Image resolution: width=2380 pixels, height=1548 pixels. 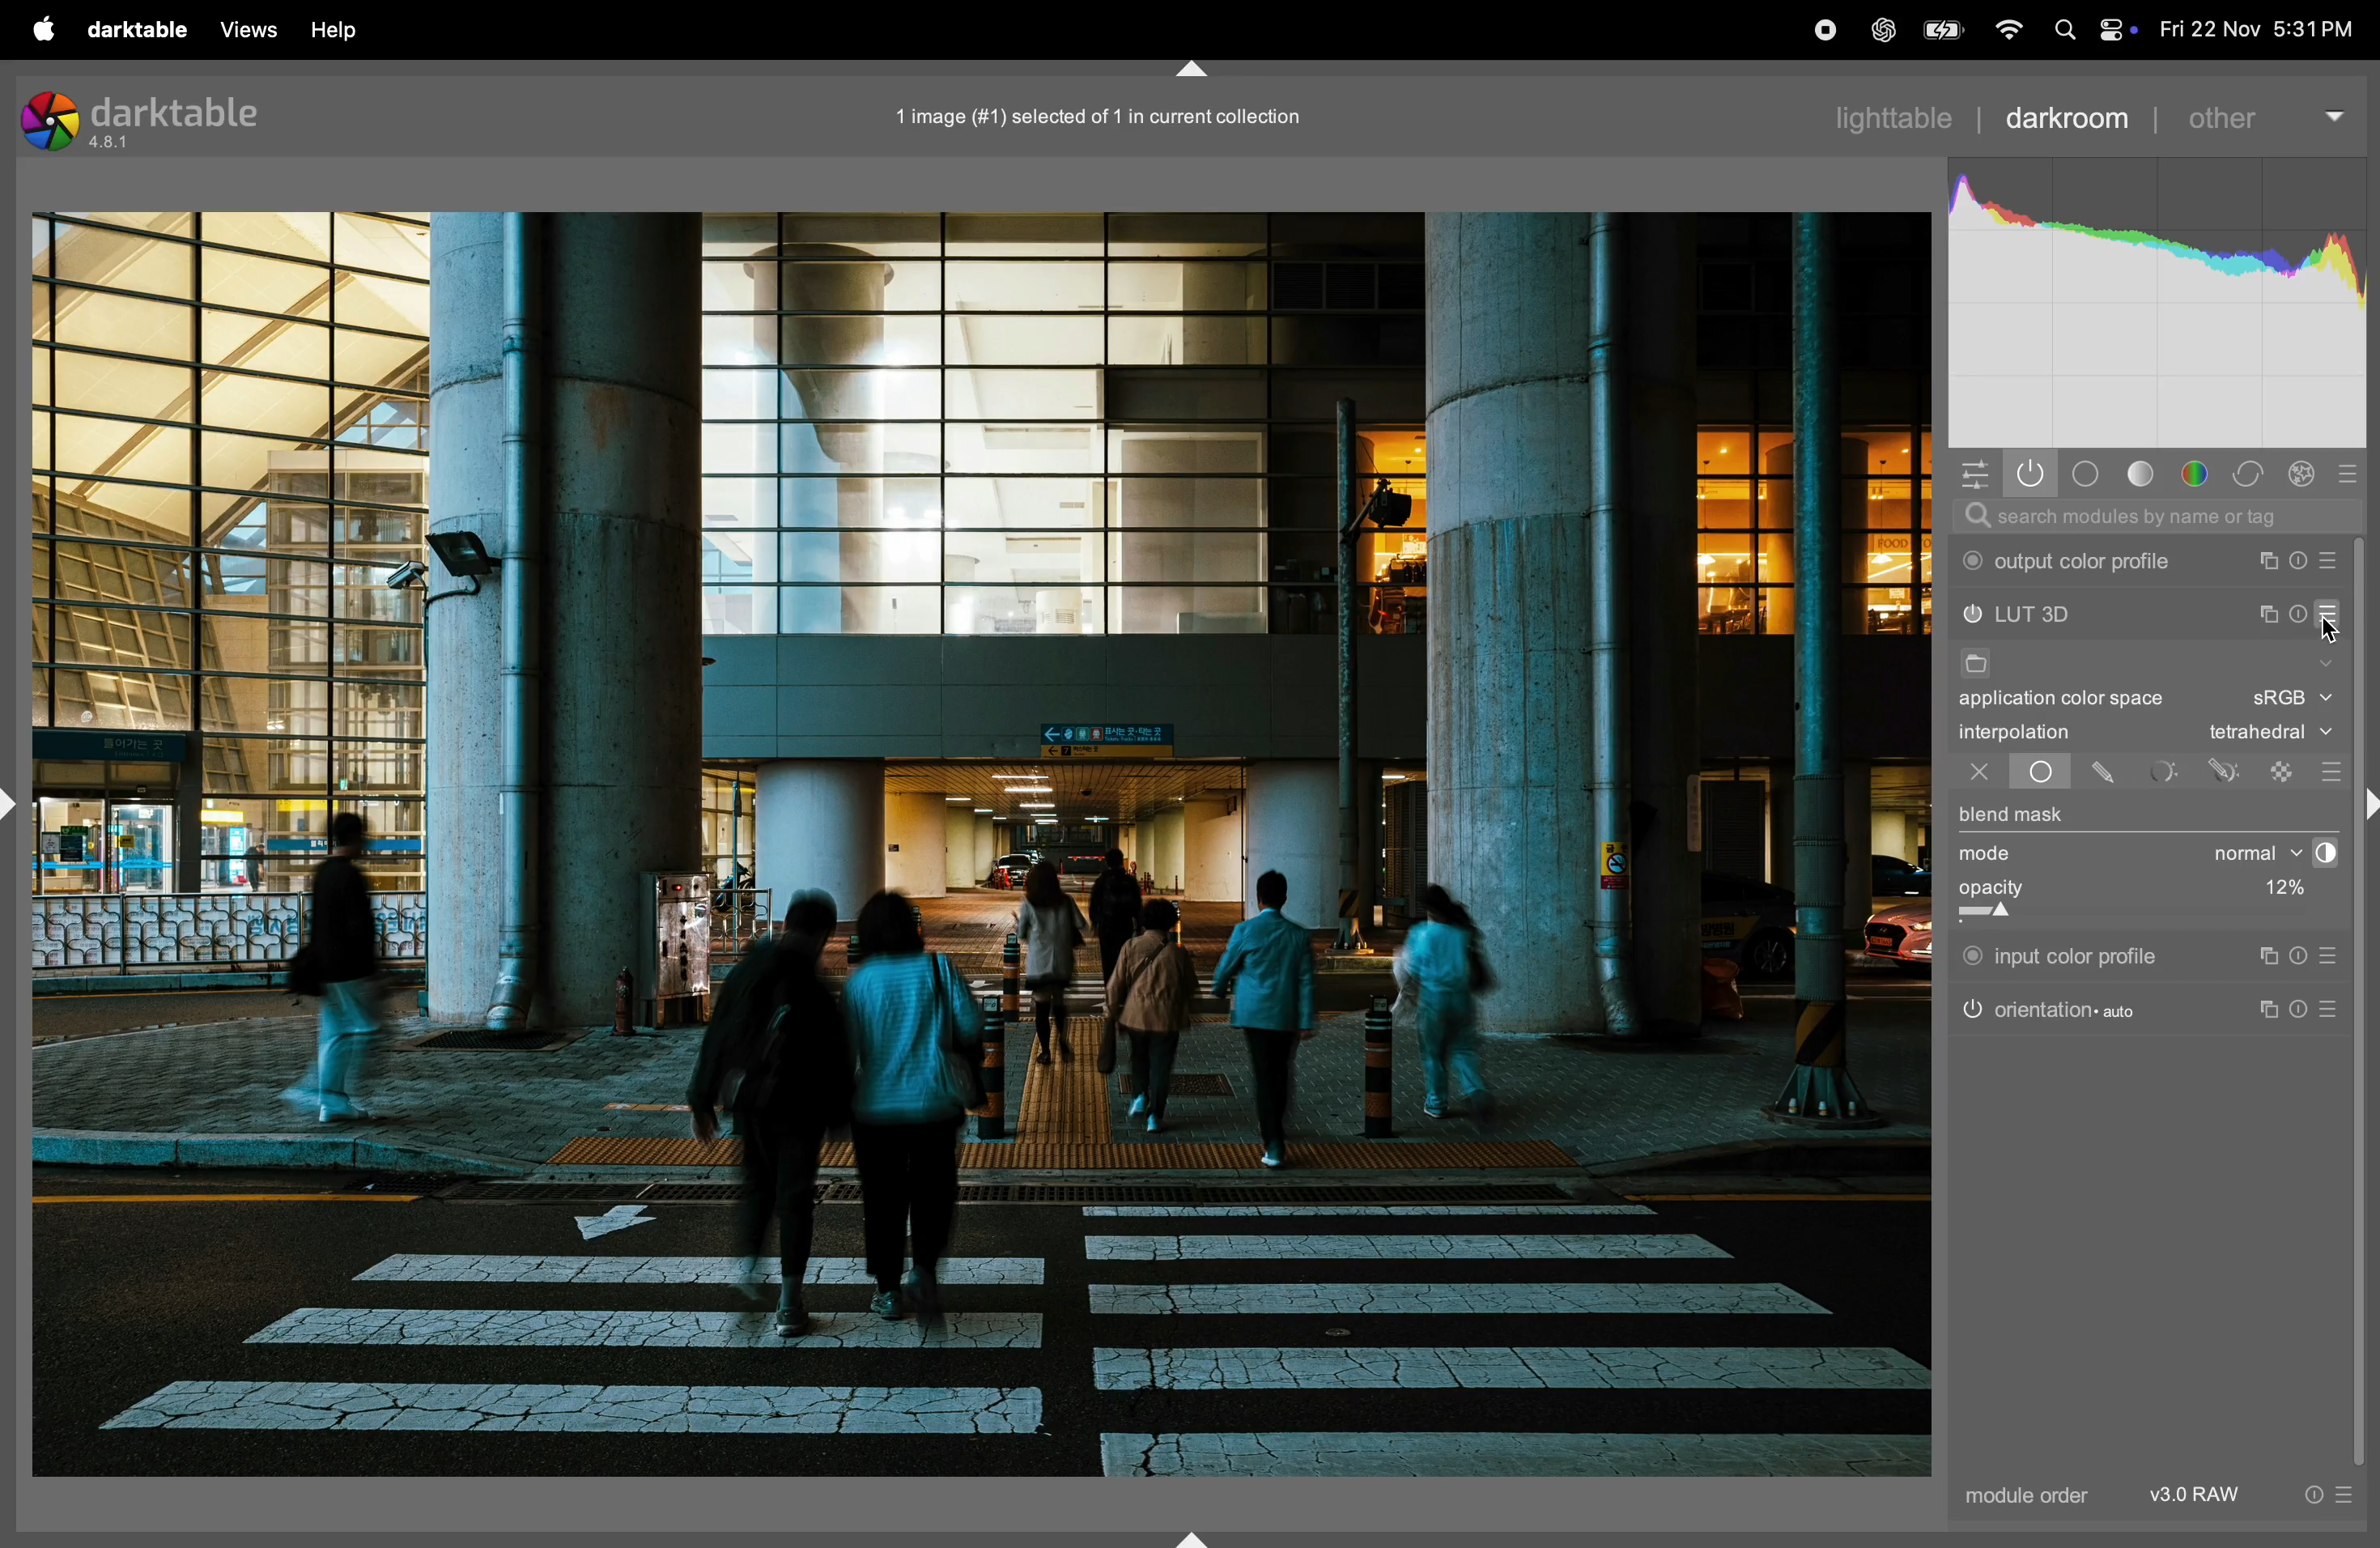 What do you see at coordinates (2273, 1011) in the screenshot?
I see `instance` at bounding box center [2273, 1011].